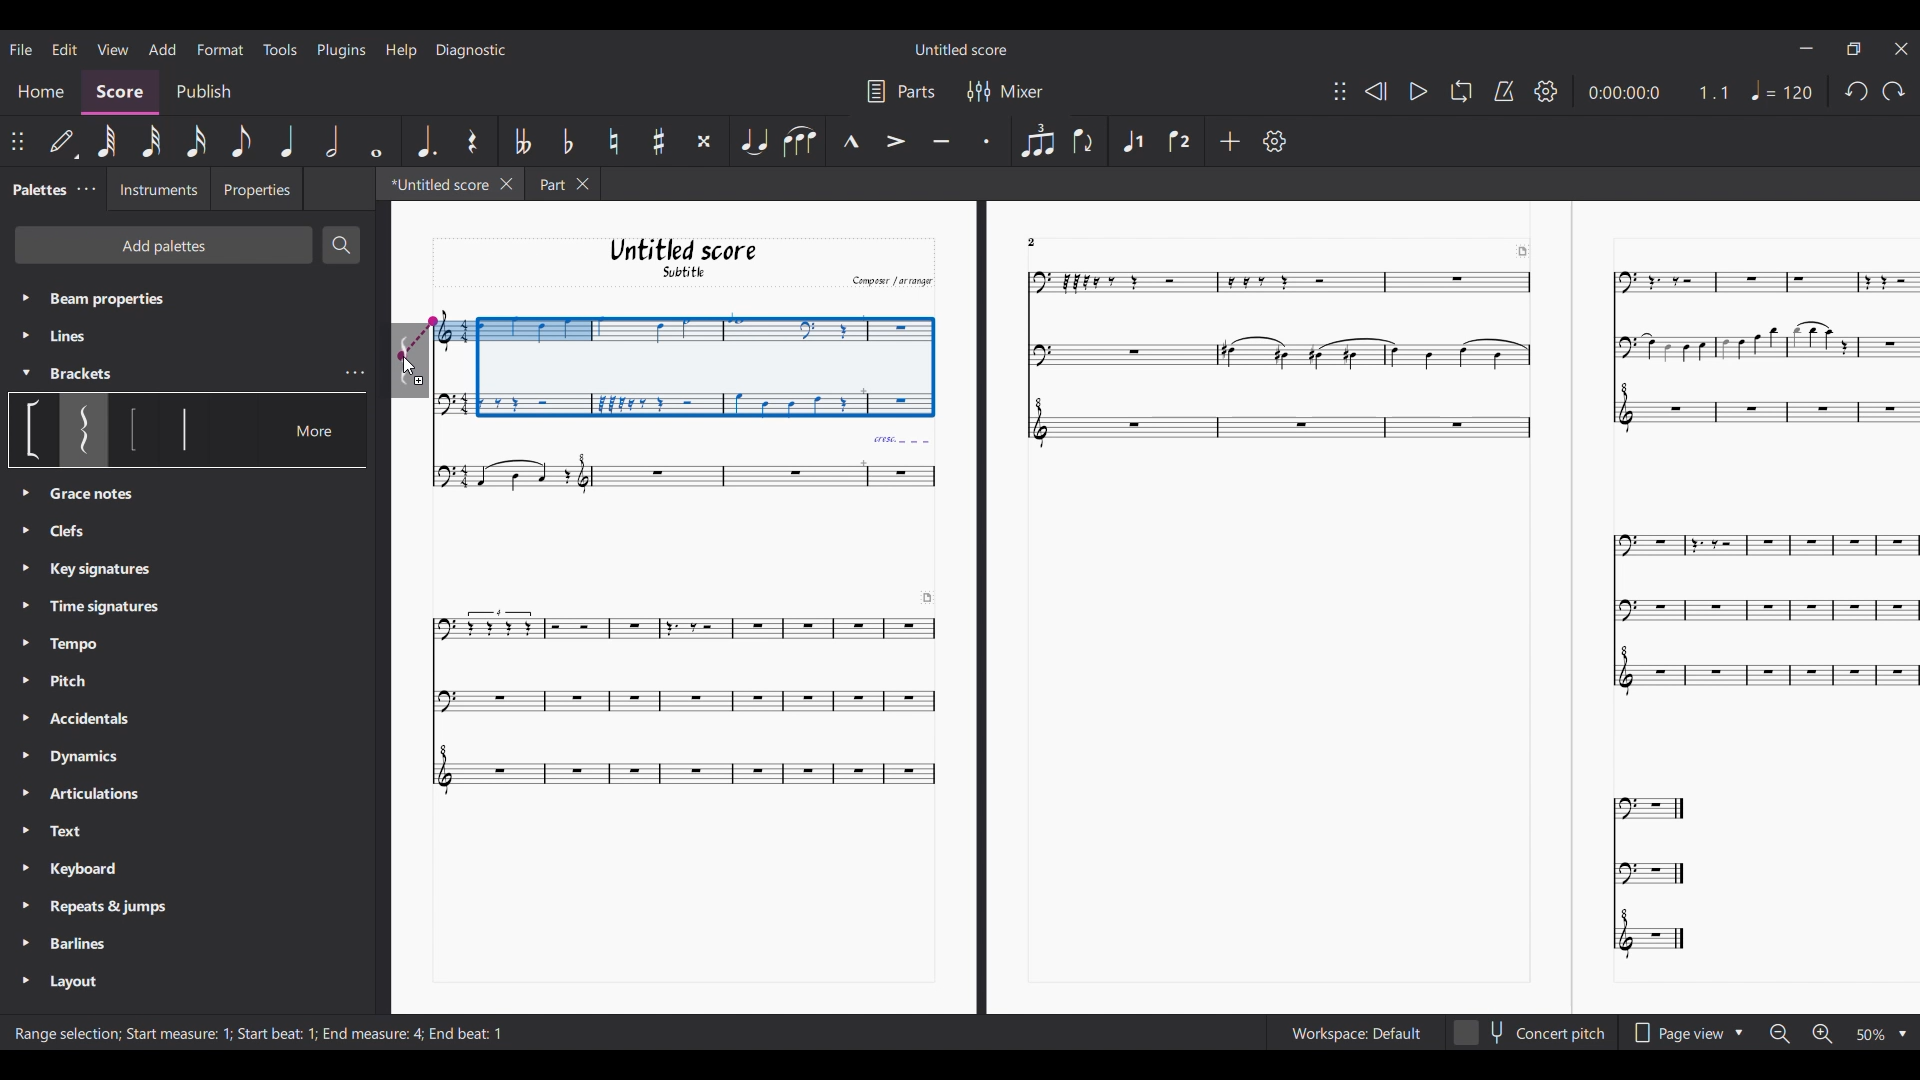  What do you see at coordinates (1504, 91) in the screenshot?
I see `Metronome` at bounding box center [1504, 91].